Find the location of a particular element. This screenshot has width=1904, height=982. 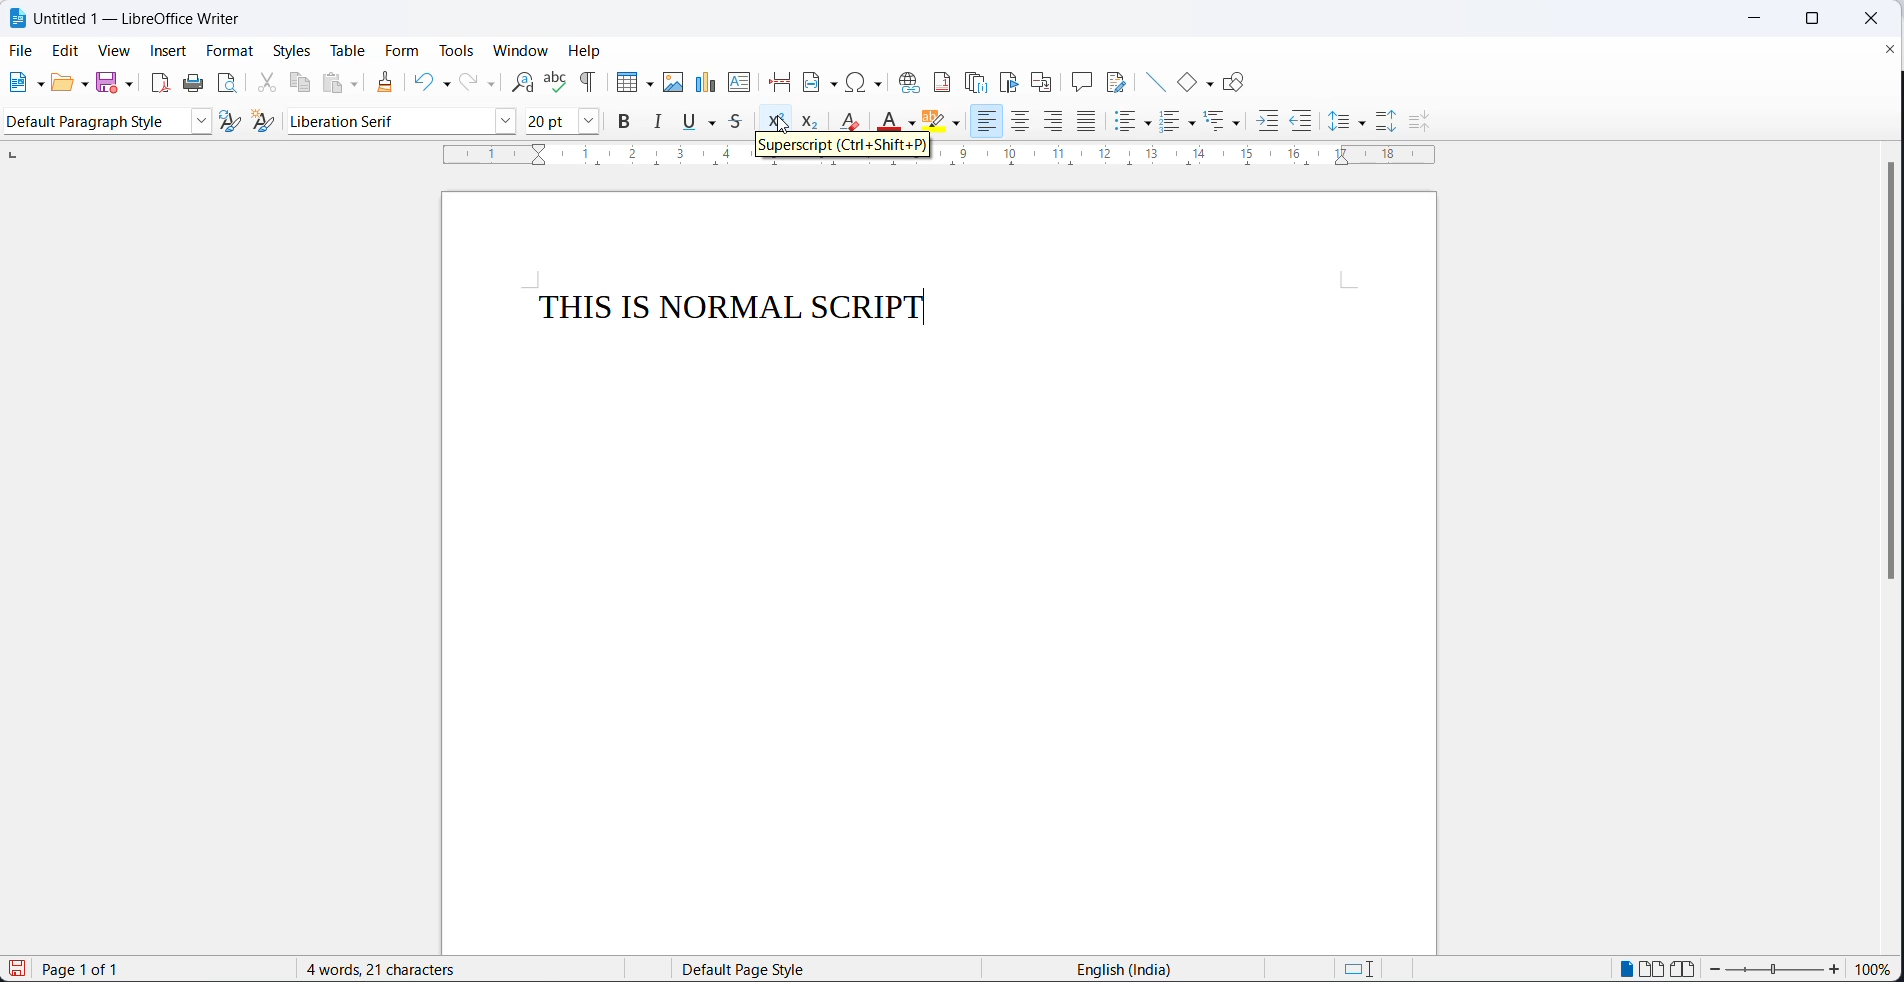

insert text is located at coordinates (738, 81).